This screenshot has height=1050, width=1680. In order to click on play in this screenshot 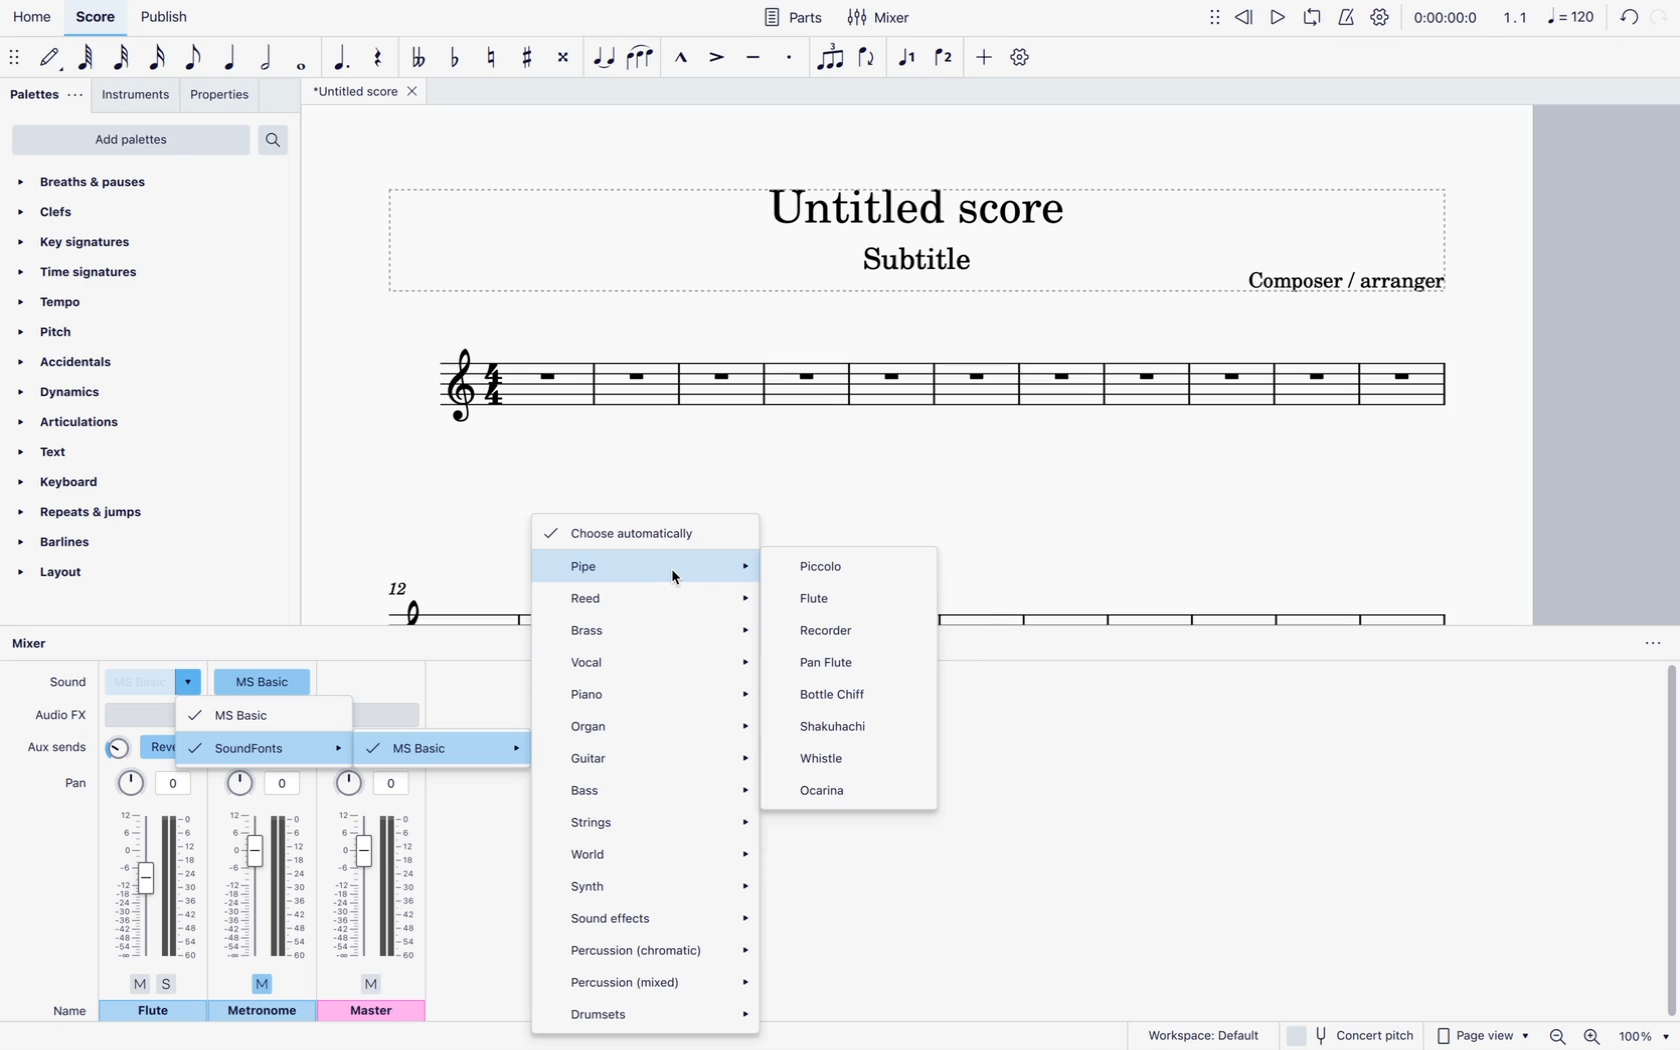, I will do `click(1280, 16)`.